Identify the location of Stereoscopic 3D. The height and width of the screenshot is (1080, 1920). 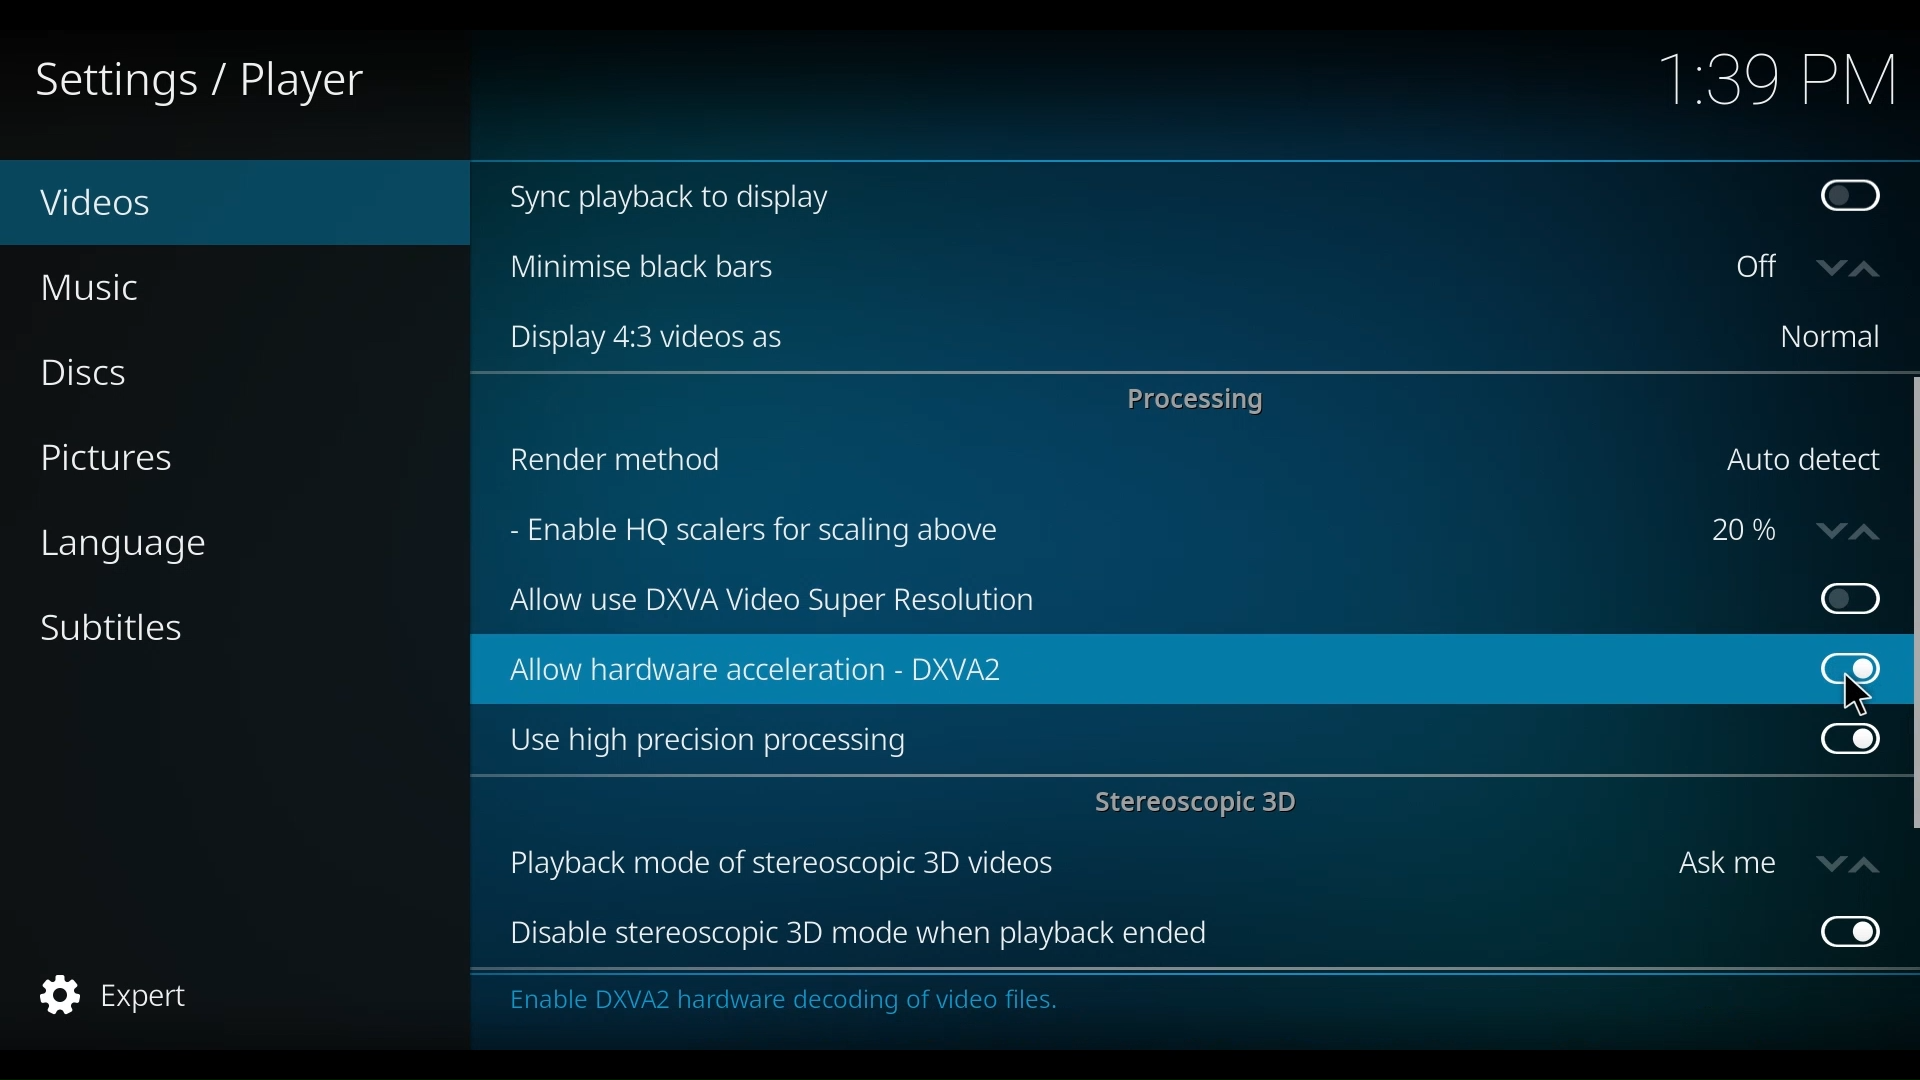
(1201, 805).